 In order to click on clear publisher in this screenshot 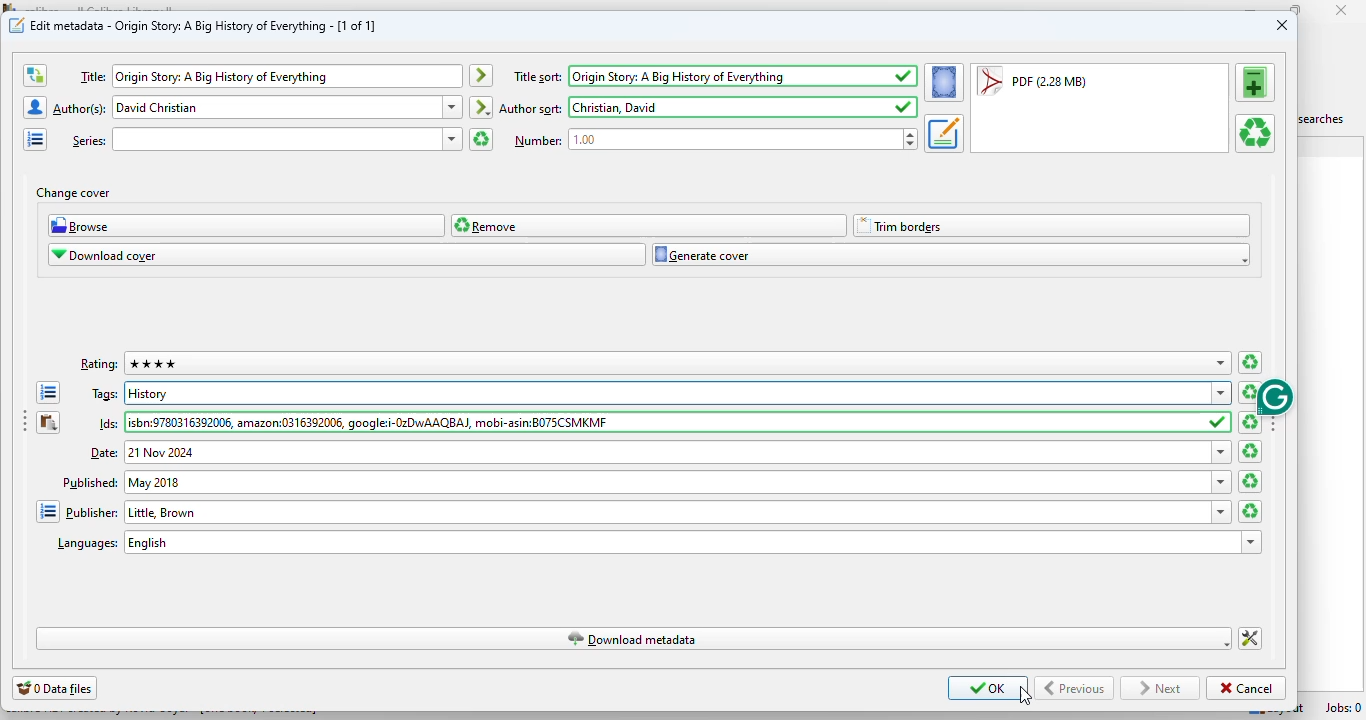, I will do `click(1250, 511)`.